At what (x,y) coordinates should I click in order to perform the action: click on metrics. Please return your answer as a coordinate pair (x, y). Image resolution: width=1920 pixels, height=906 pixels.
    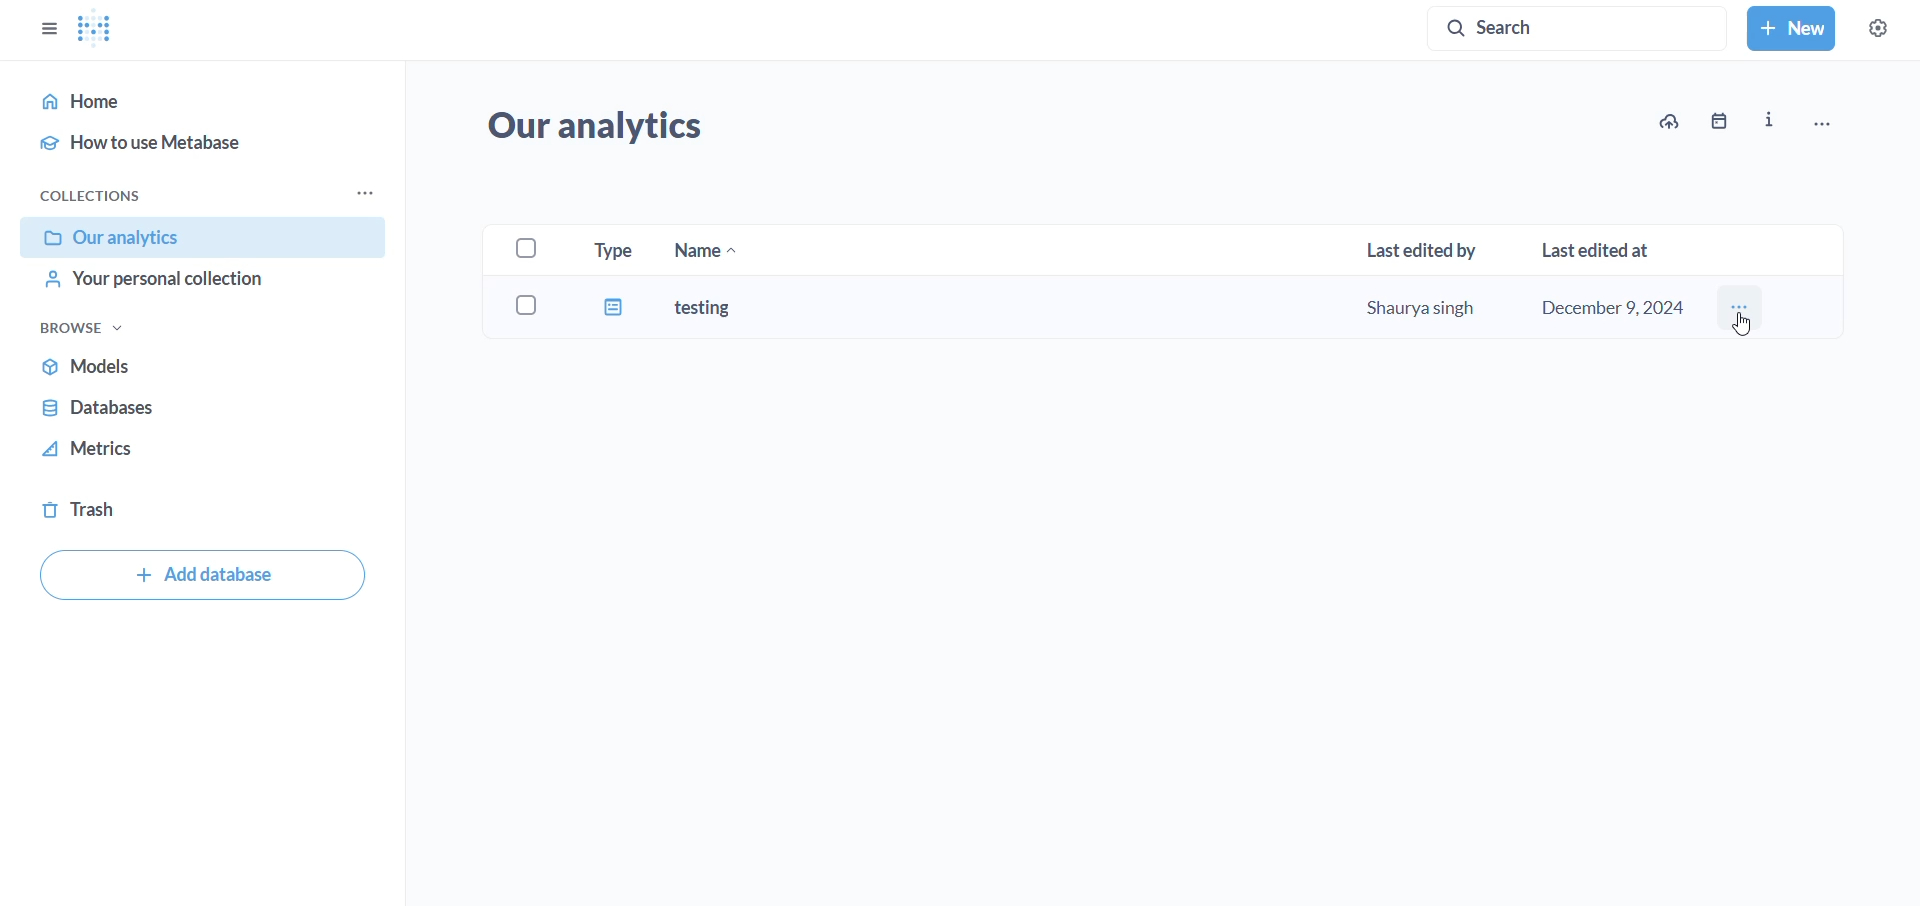
    Looking at the image, I should click on (187, 457).